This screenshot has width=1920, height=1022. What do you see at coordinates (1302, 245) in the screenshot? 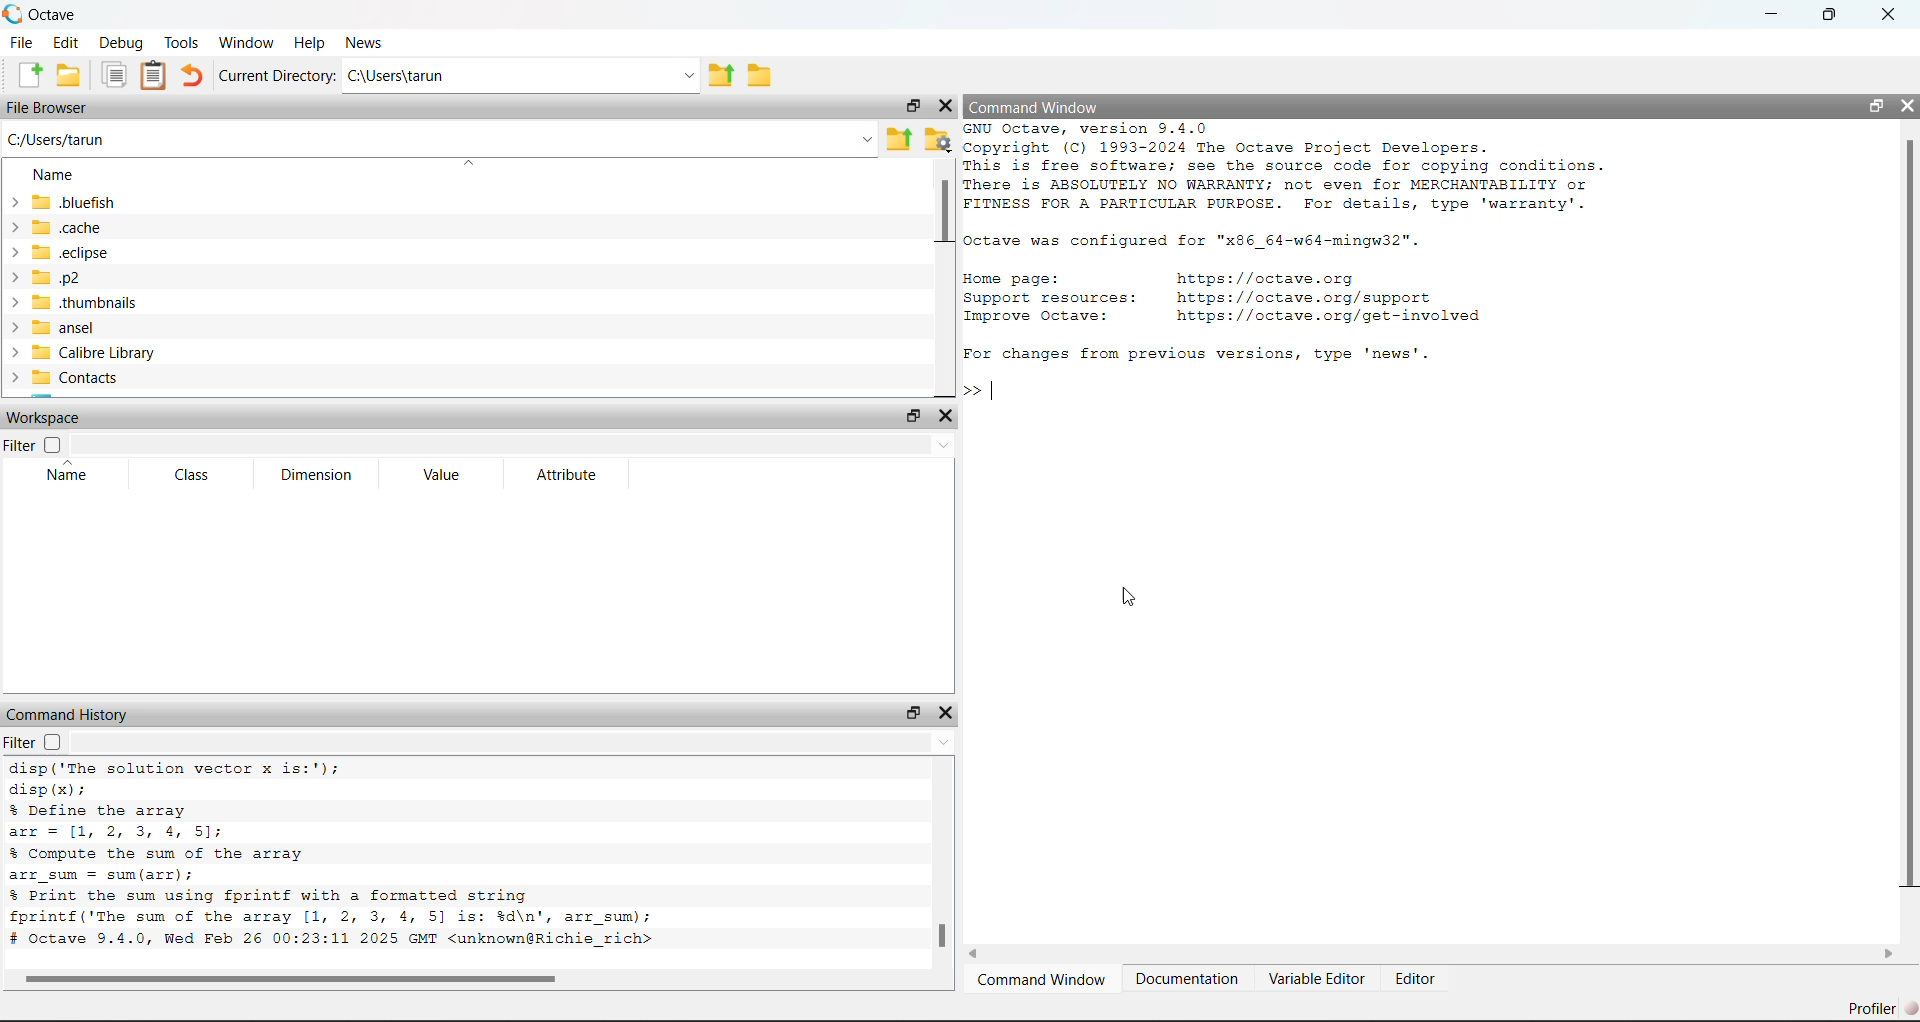
I see `GNU Octave, version 9.4.0

Copyright (C) 1993-2024 The Octave Project Developers.

This is free software; see the source code for copying conditions.
There is ABSOLUTELY NO WARRANTY; not even for MERCHANTABILITY or
FITNESS FOR A PARTICULAR PURPOSE. For details, type 'warranty'.
Octave was configured for "x86_64-w64-mingw32".

Home page: https: //octave.org

Support resources: https: //octave.org/support

Improve Octave: https://octave.org/get-involved

For changes from previous versions, type ‘news’.` at bounding box center [1302, 245].